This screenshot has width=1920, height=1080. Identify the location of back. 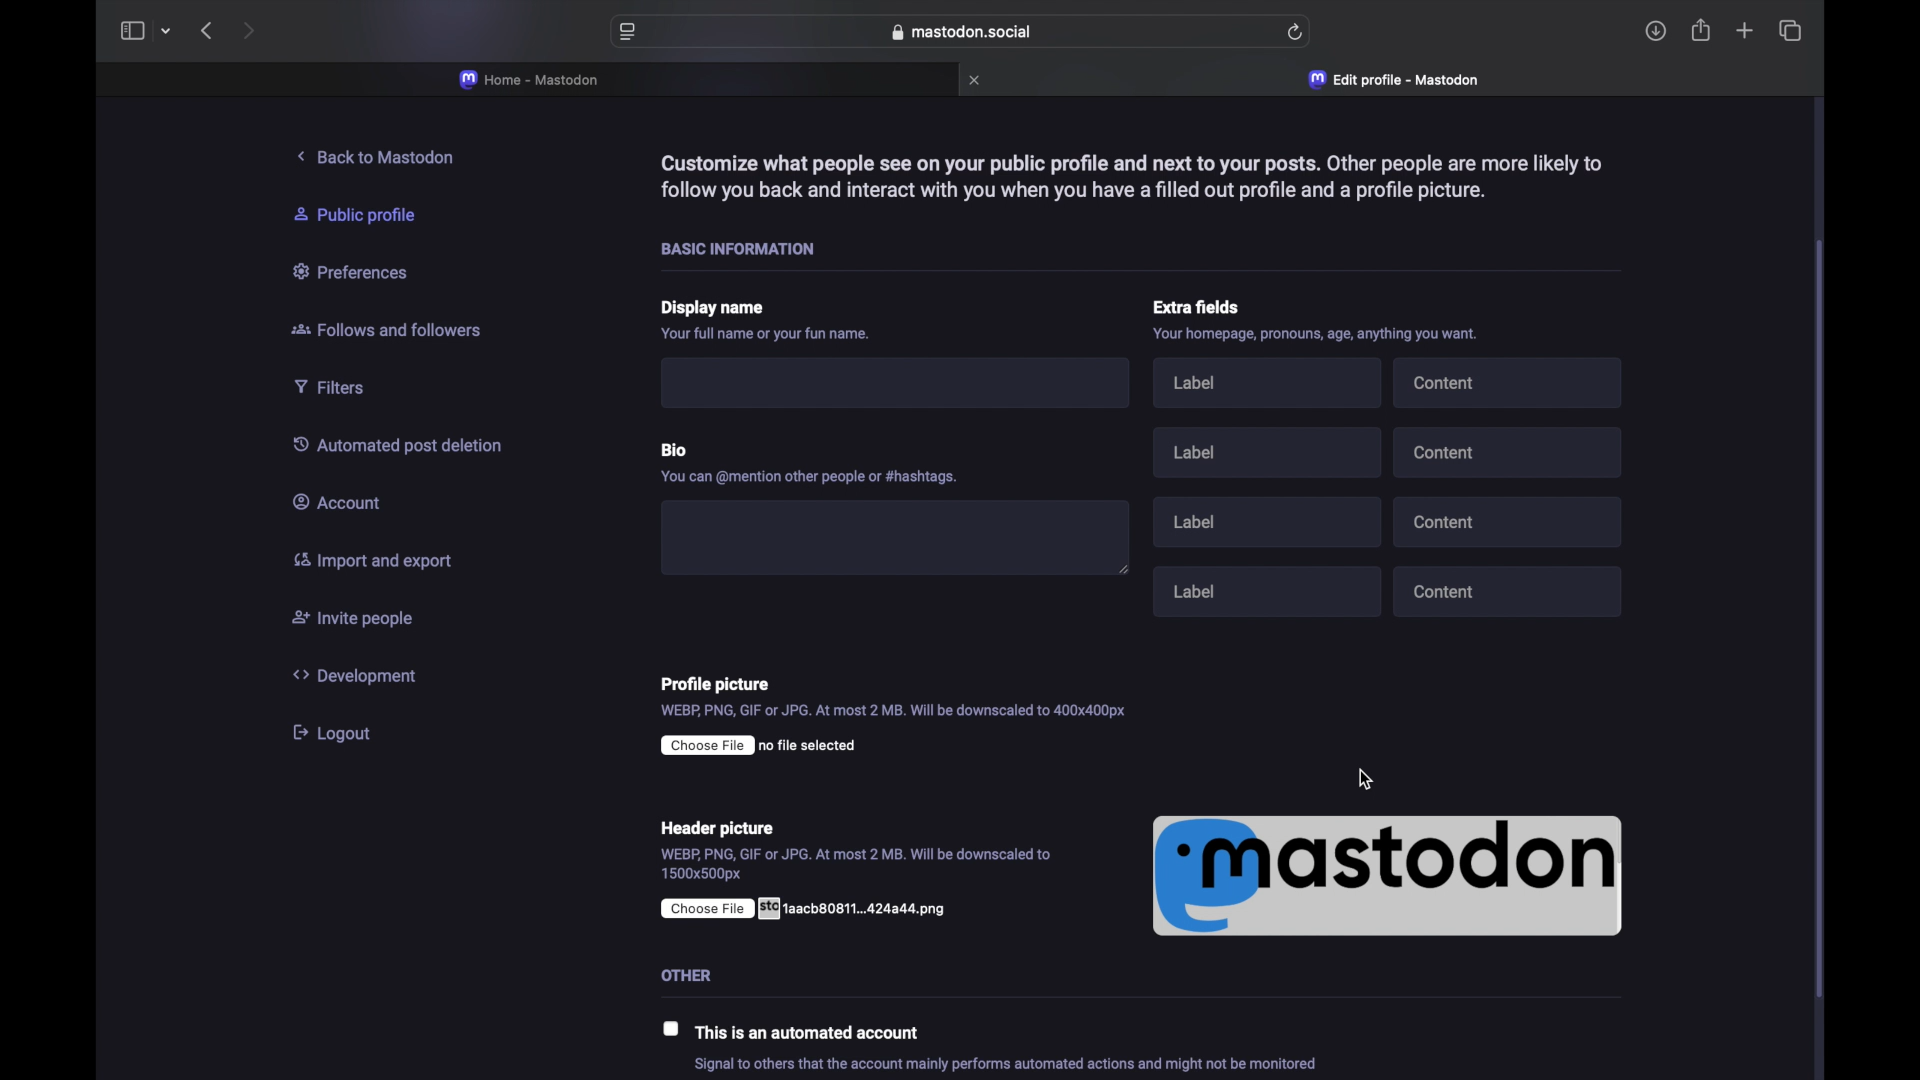
(206, 31).